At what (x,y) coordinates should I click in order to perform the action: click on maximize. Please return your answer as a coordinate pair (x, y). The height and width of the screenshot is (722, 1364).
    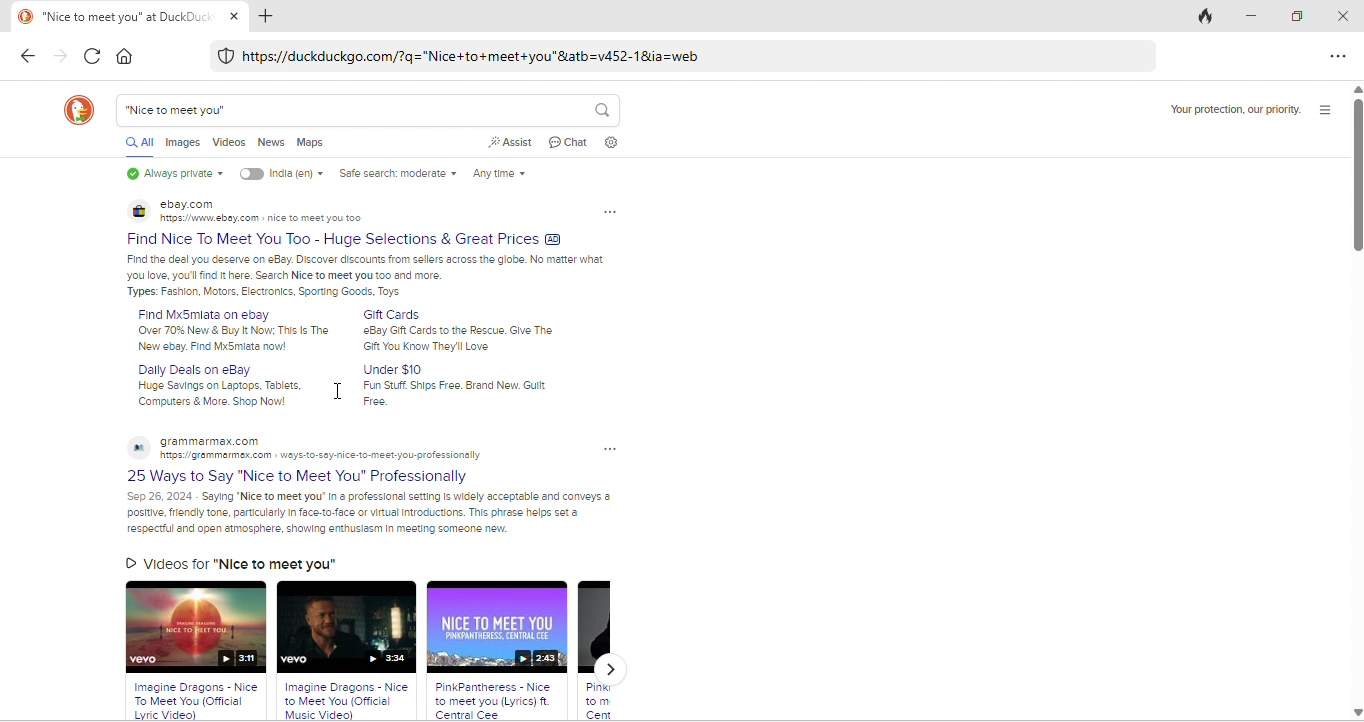
    Looking at the image, I should click on (1296, 15).